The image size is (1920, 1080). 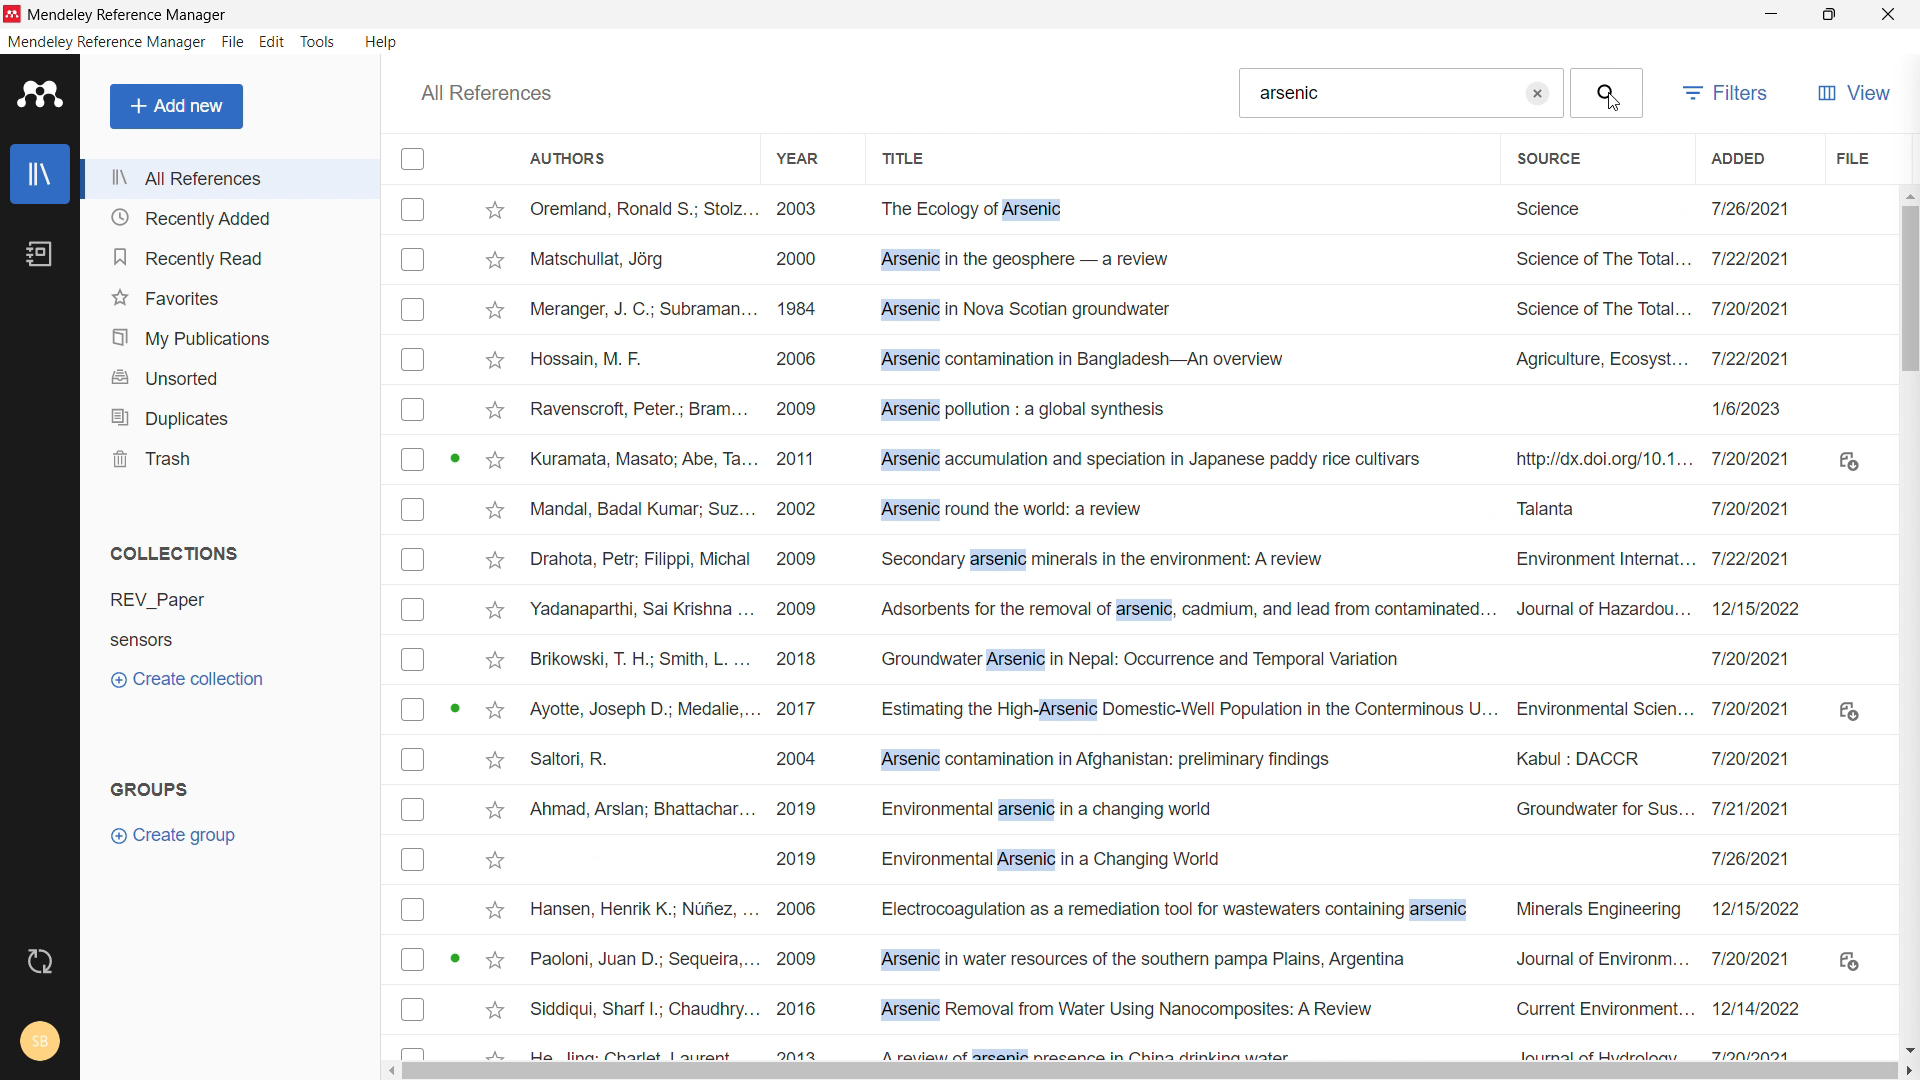 What do you see at coordinates (176, 107) in the screenshot?
I see `add new` at bounding box center [176, 107].